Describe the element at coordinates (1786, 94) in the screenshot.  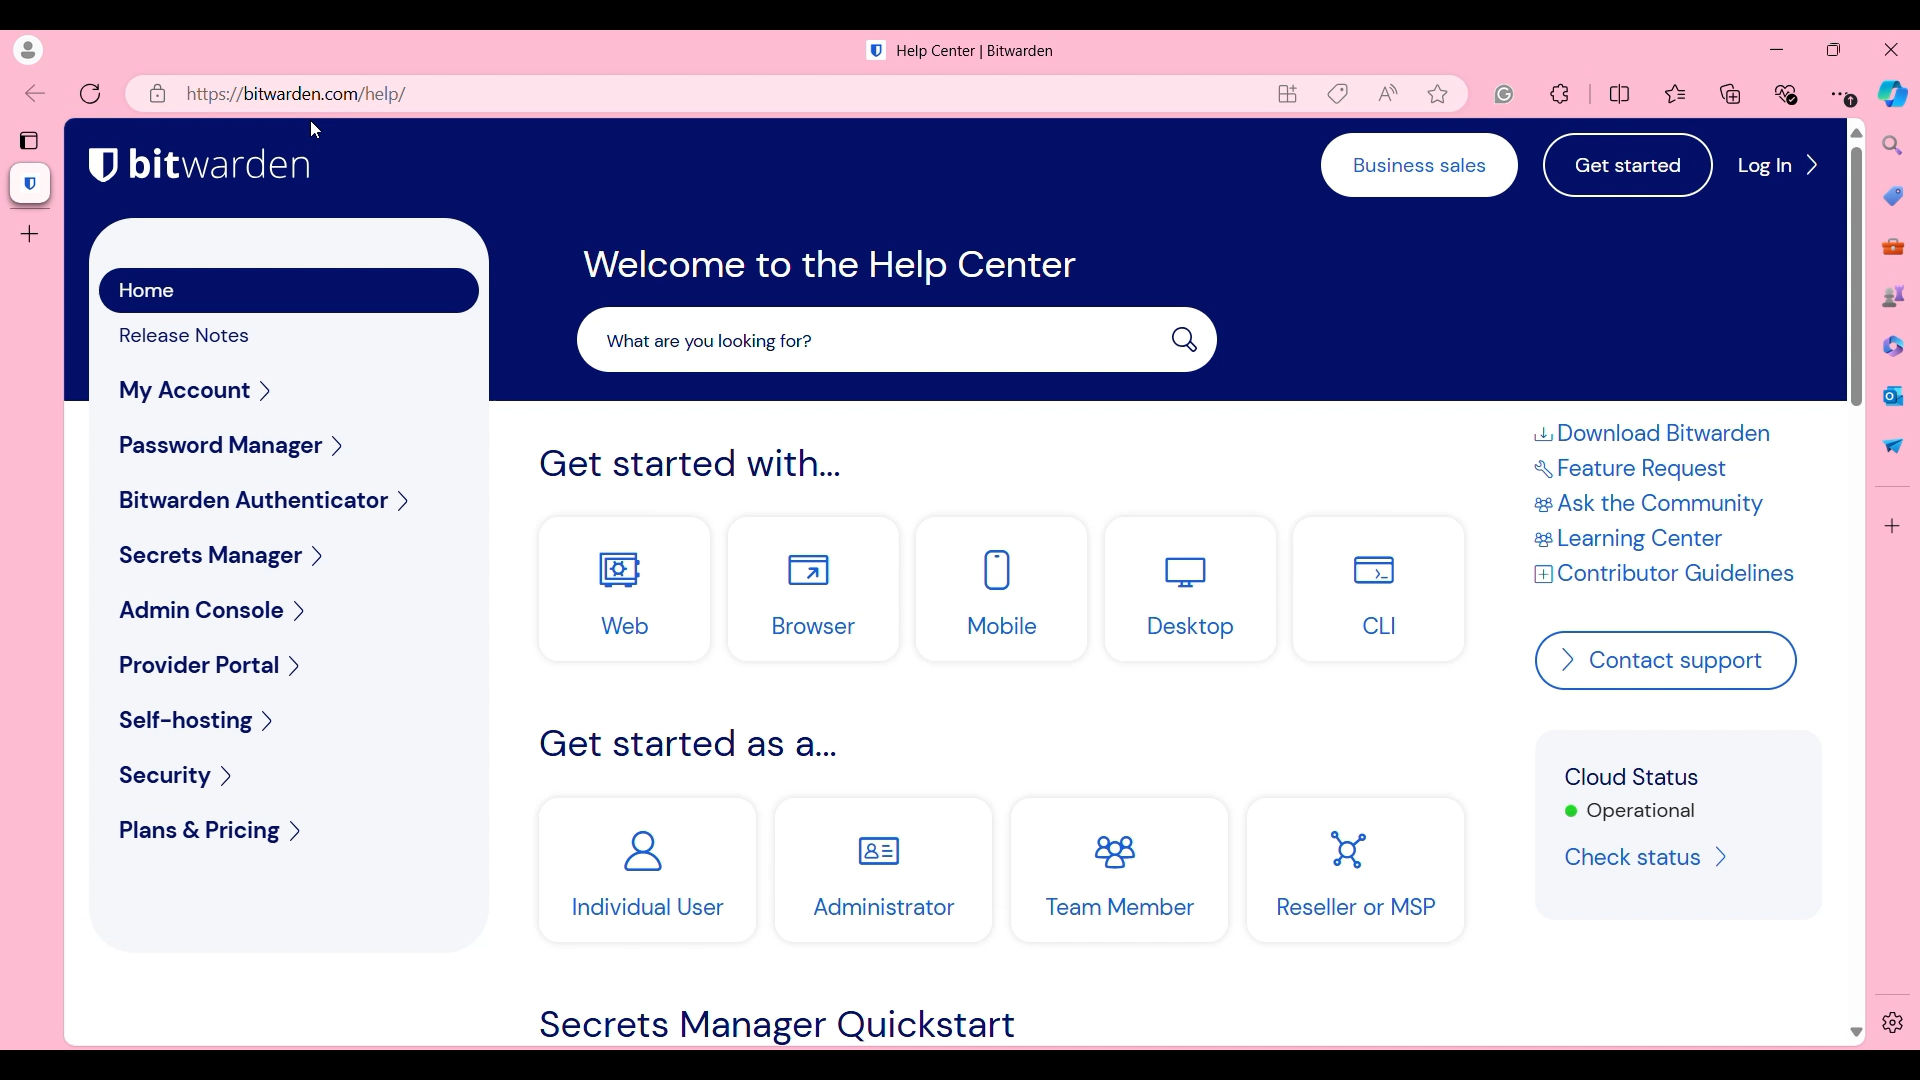
I see `Browser essentials` at that location.